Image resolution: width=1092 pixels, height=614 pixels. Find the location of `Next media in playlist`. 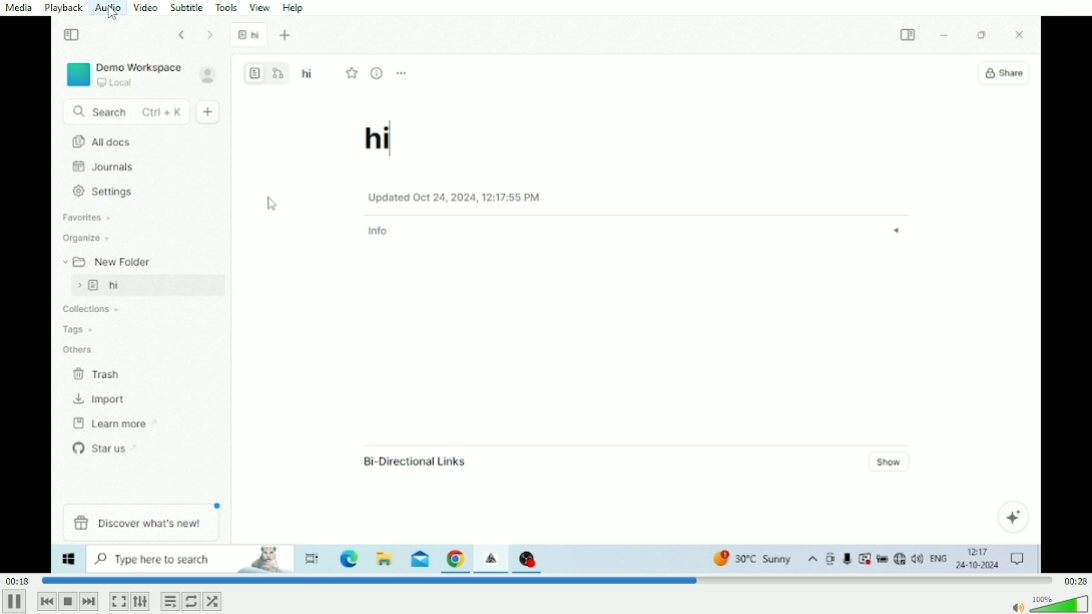

Next media in playlist is located at coordinates (89, 602).